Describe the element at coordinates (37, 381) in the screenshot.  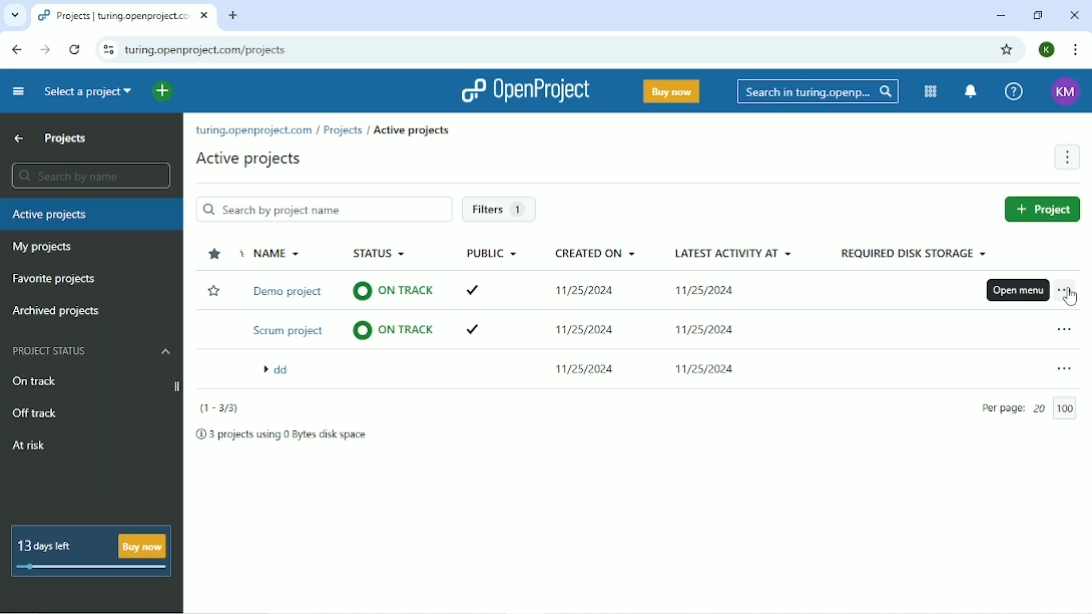
I see `On track` at that location.